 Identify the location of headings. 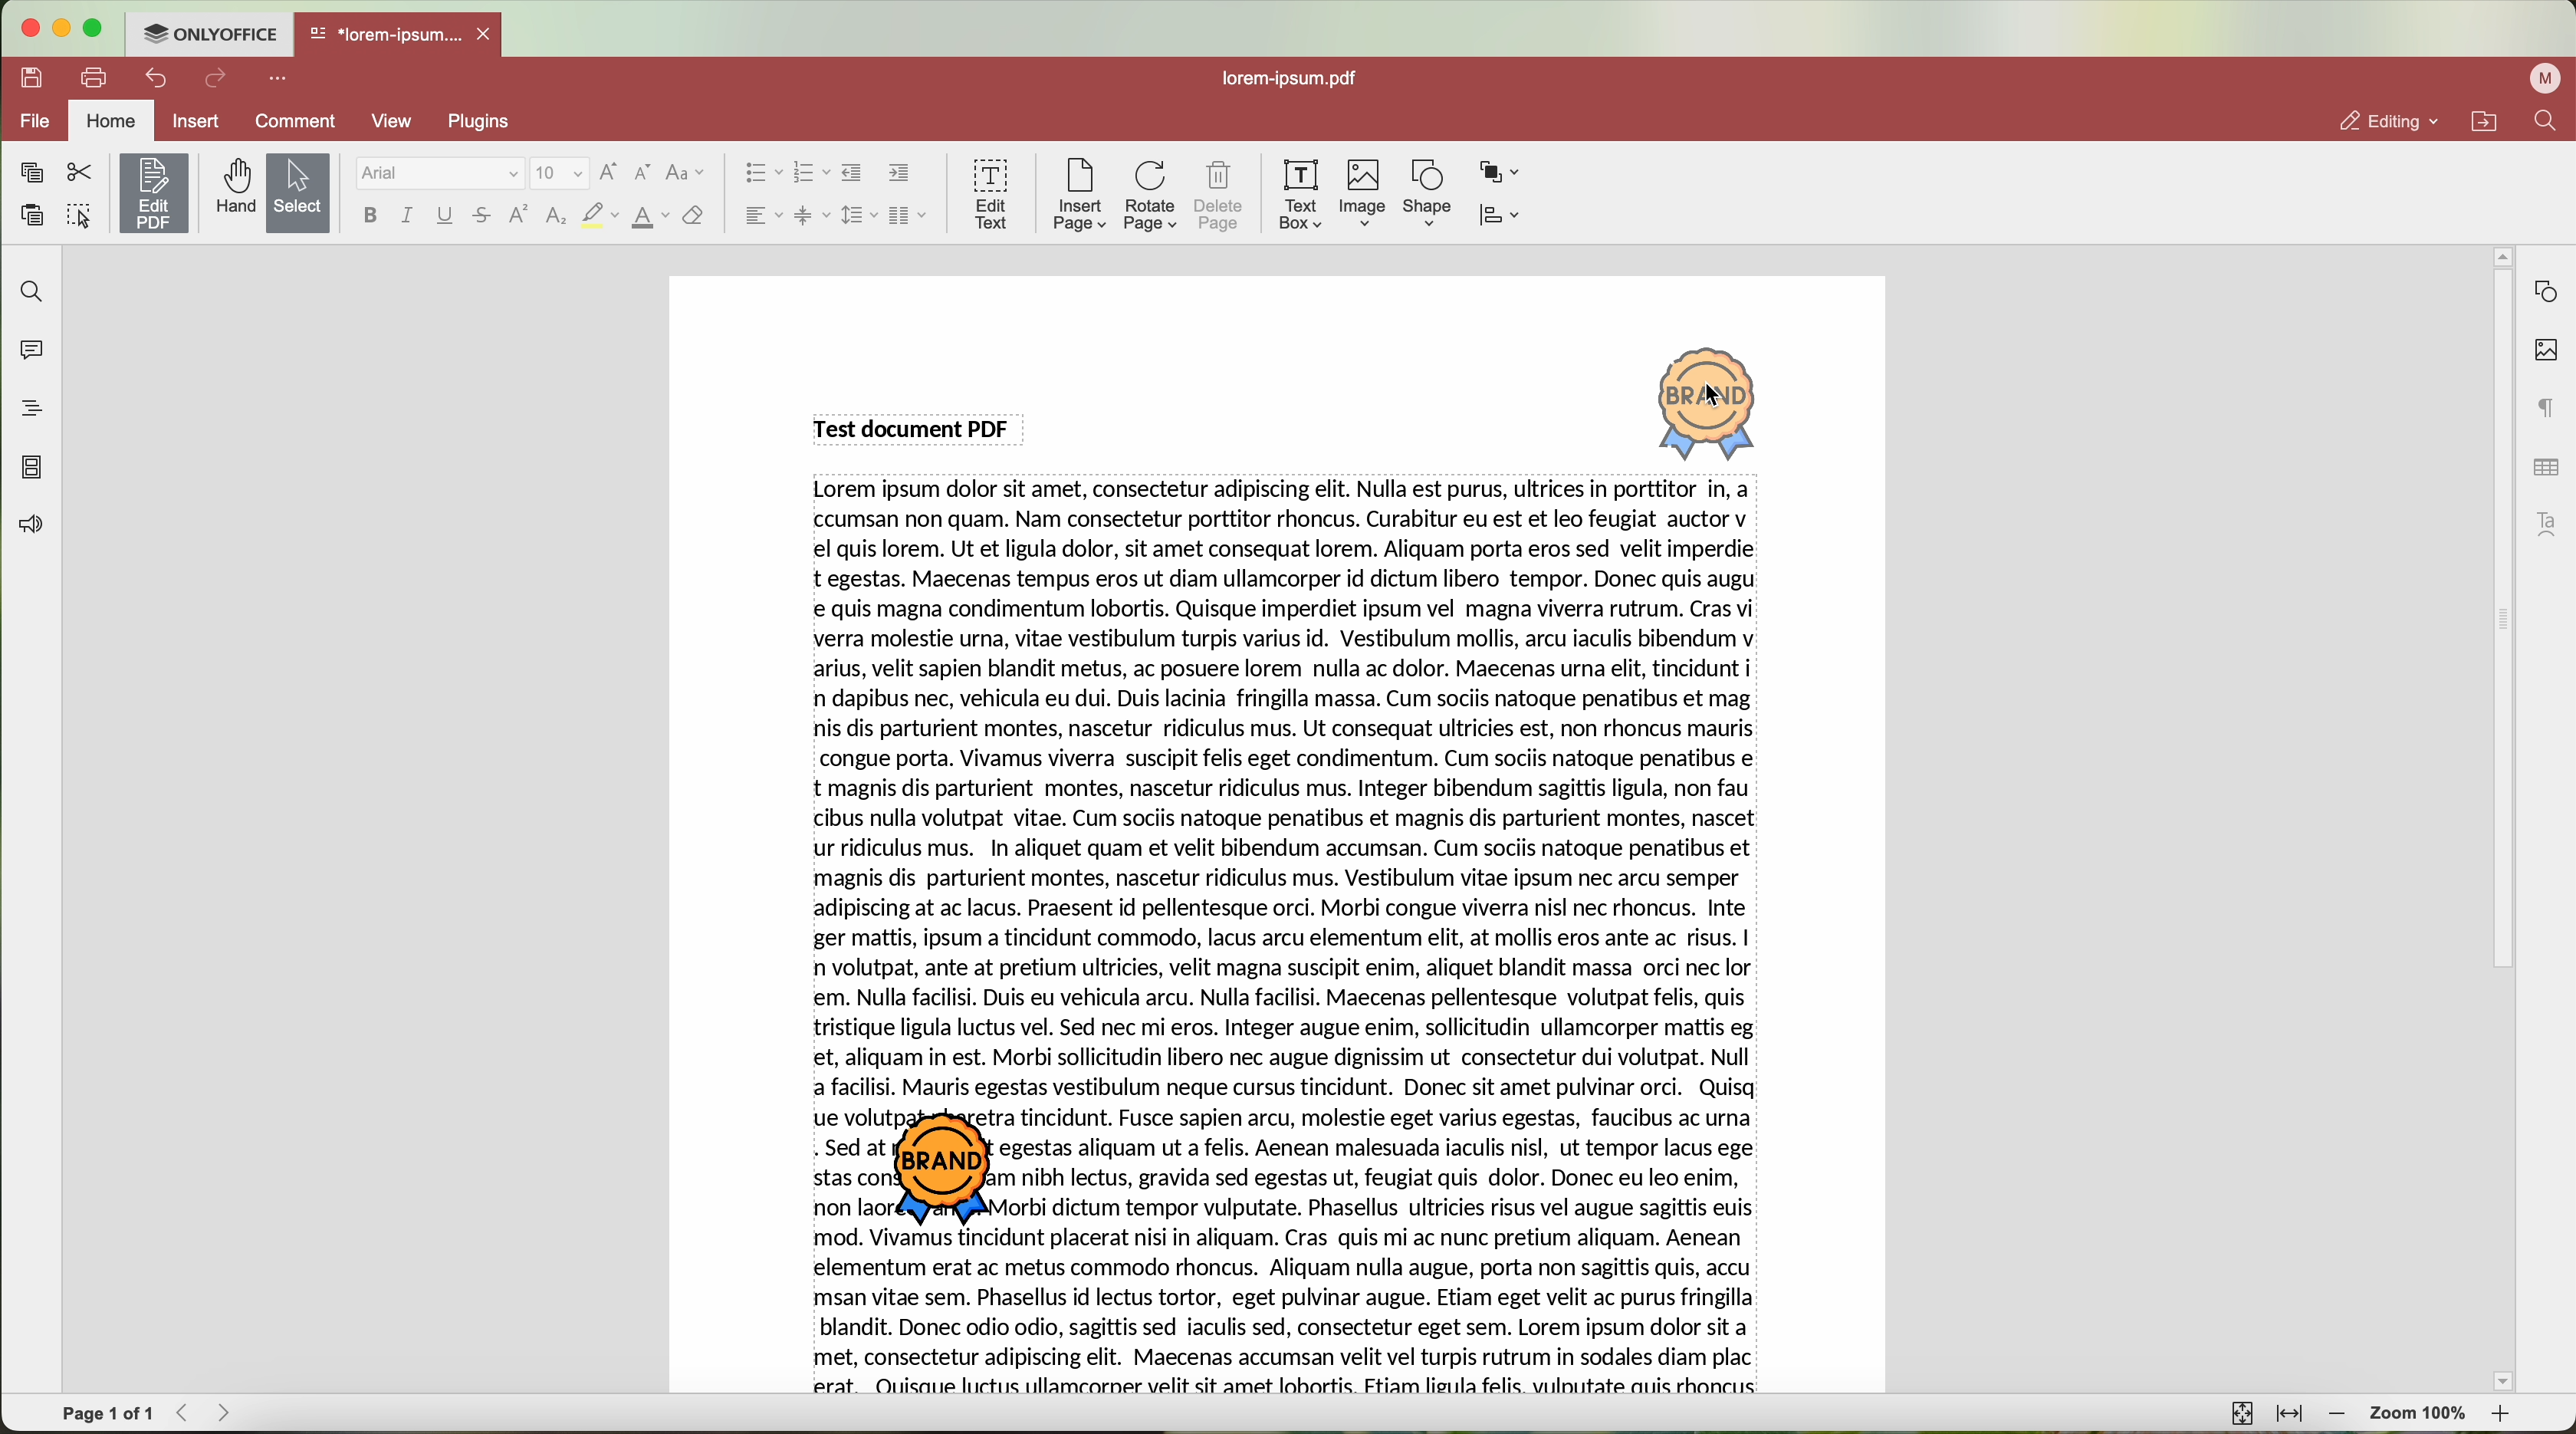
(24, 408).